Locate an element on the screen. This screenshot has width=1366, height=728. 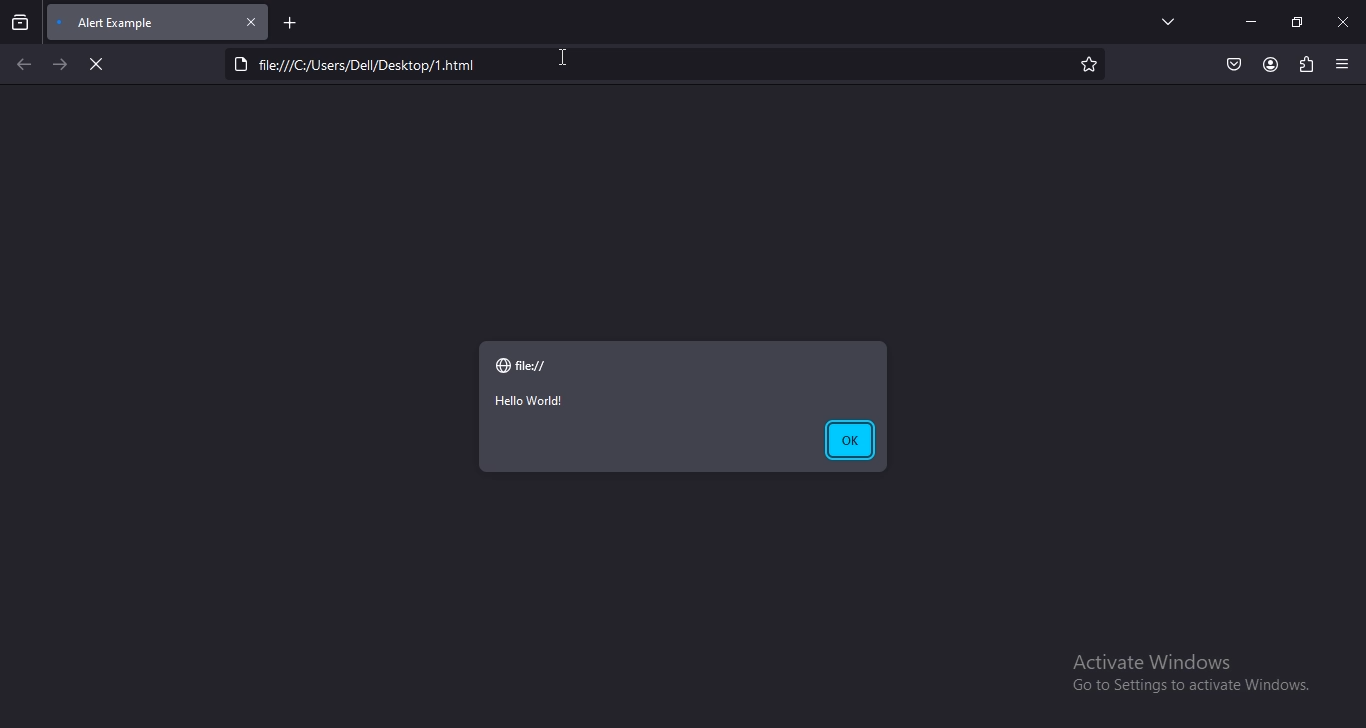
Hello World! is located at coordinates (530, 400).